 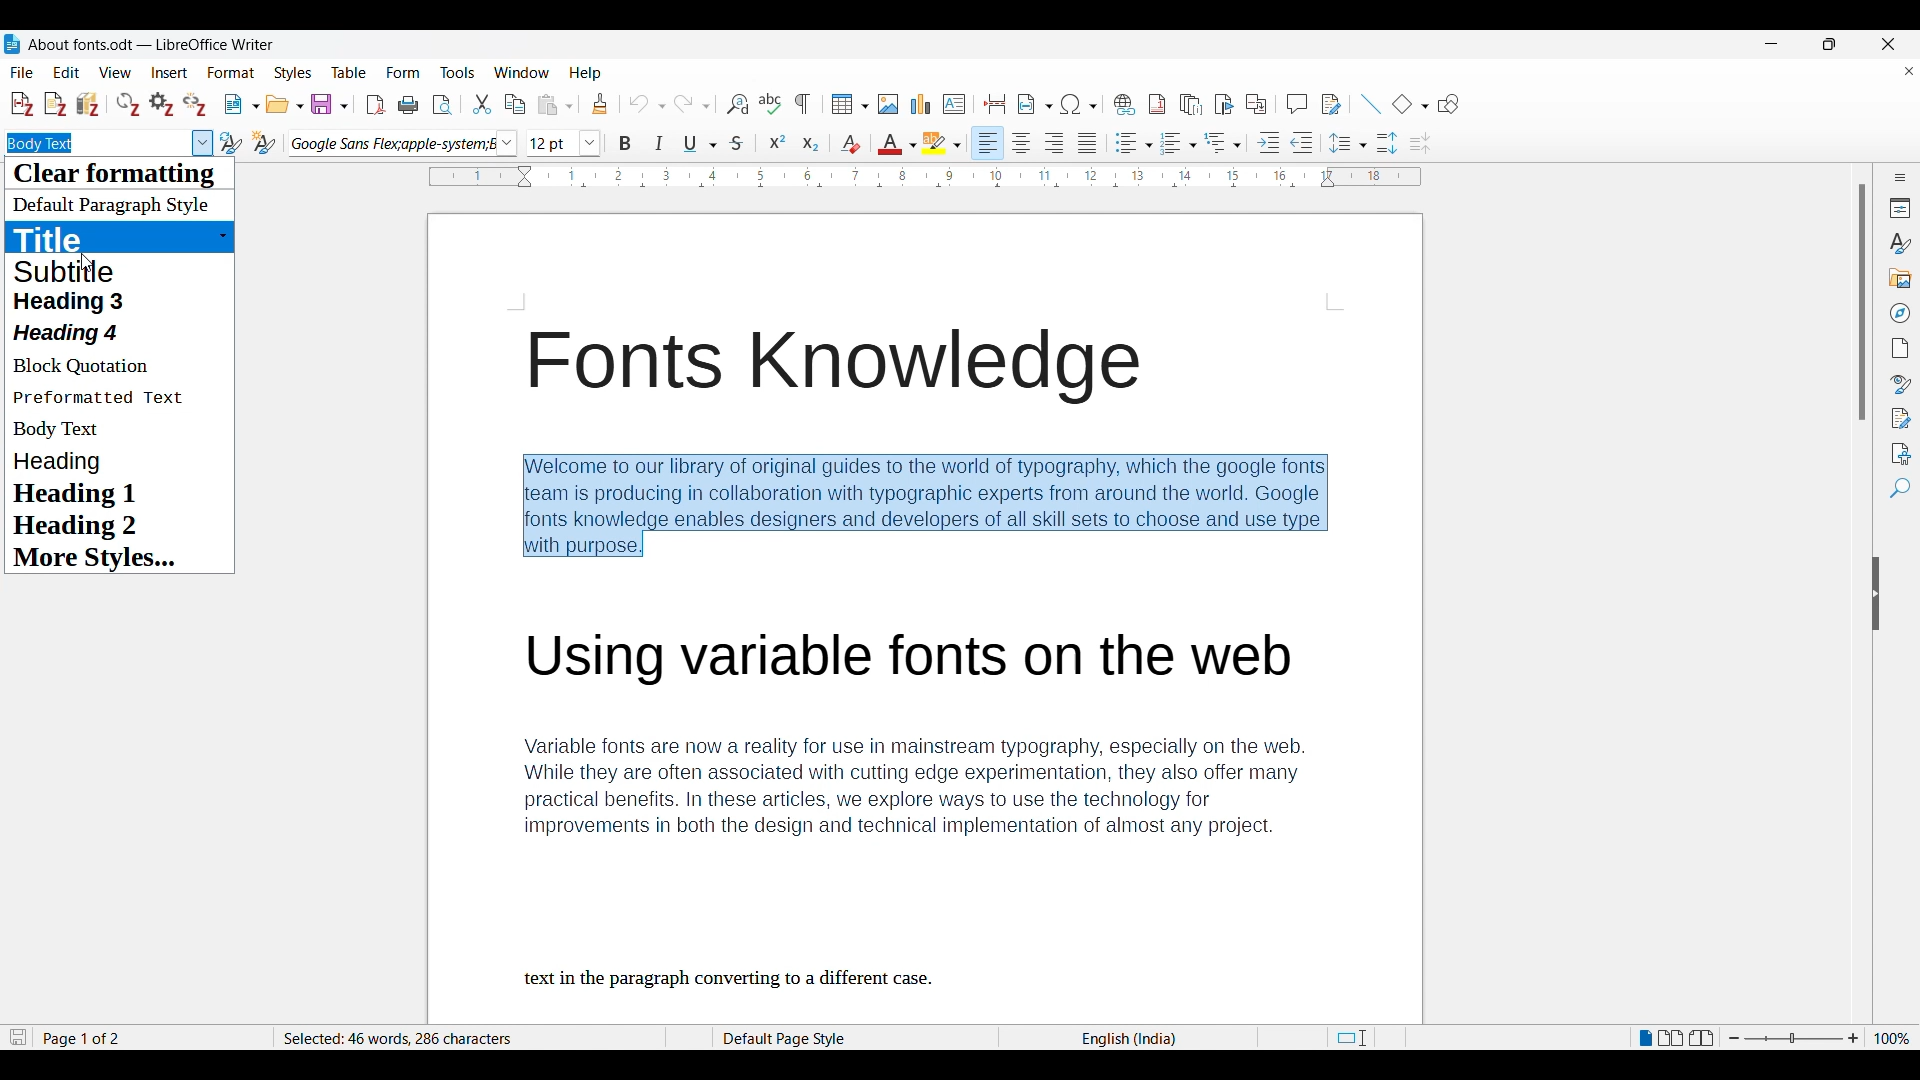 What do you see at coordinates (1900, 348) in the screenshot?
I see `Page` at bounding box center [1900, 348].